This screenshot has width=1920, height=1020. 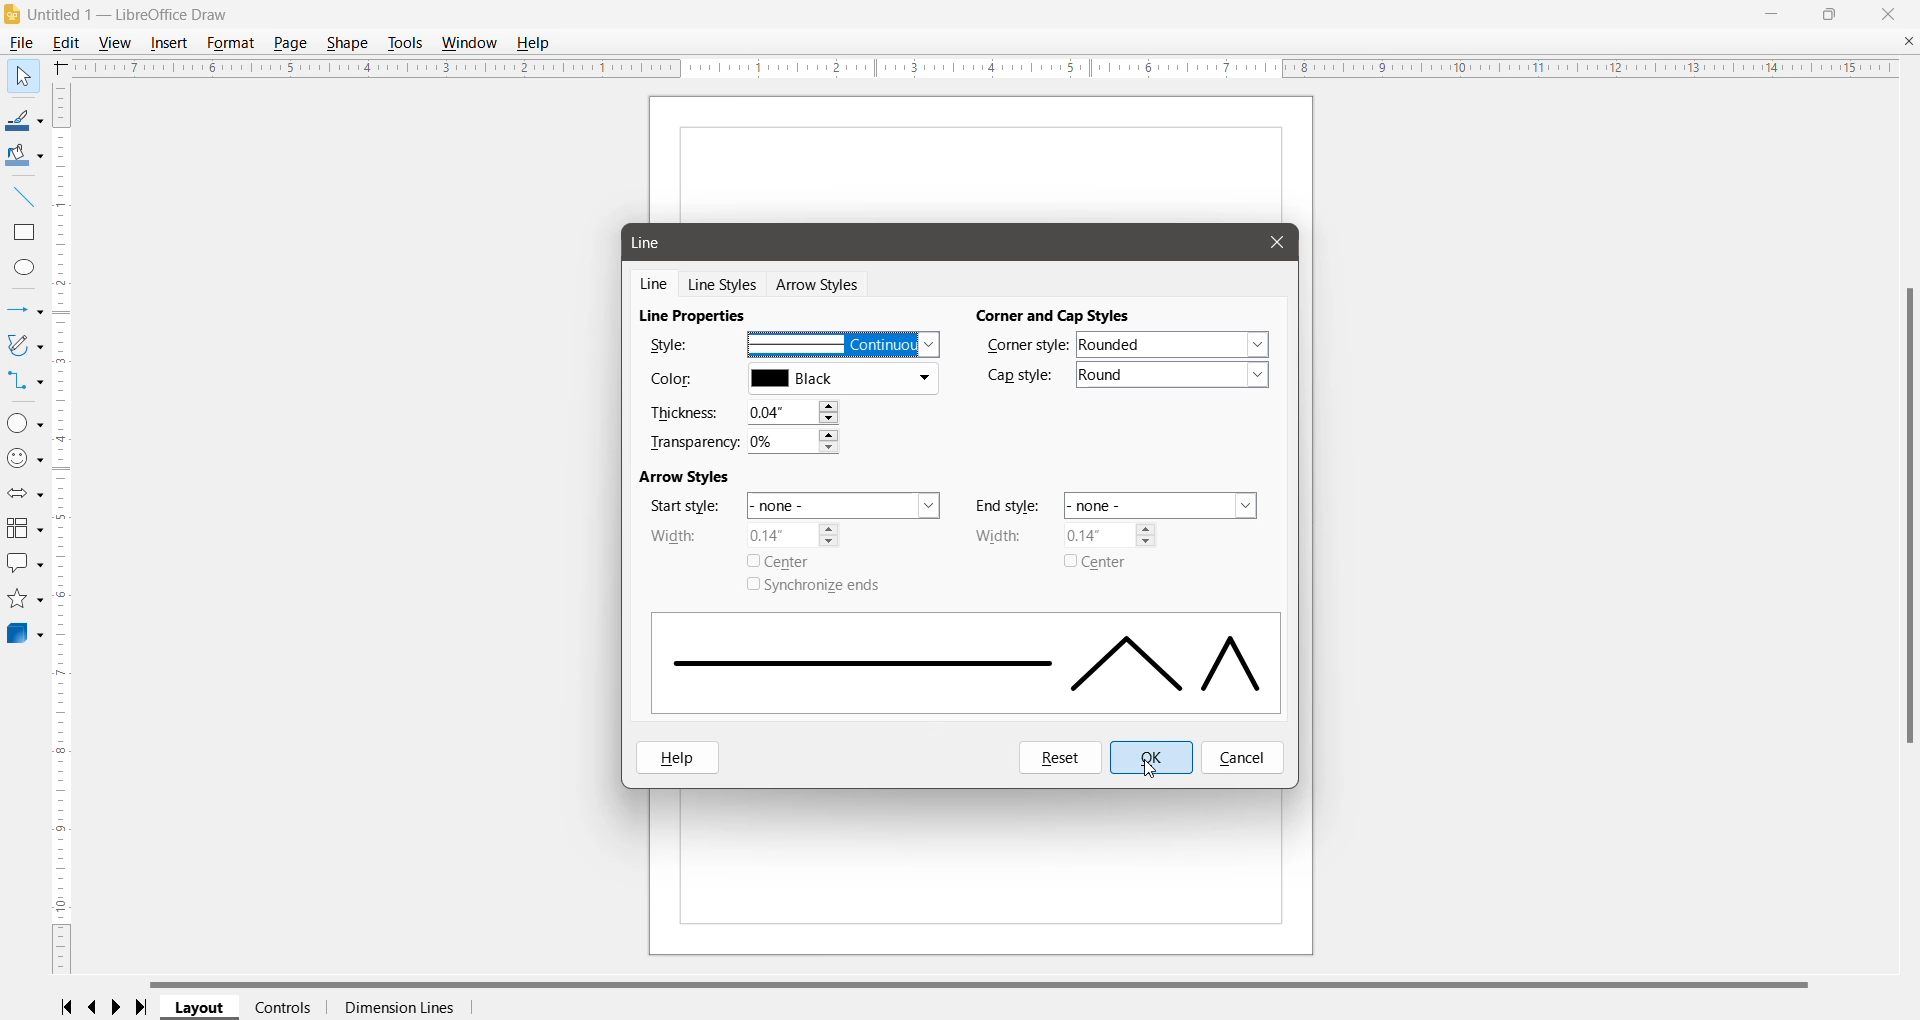 I want to click on Arrow Styles, so click(x=687, y=475).